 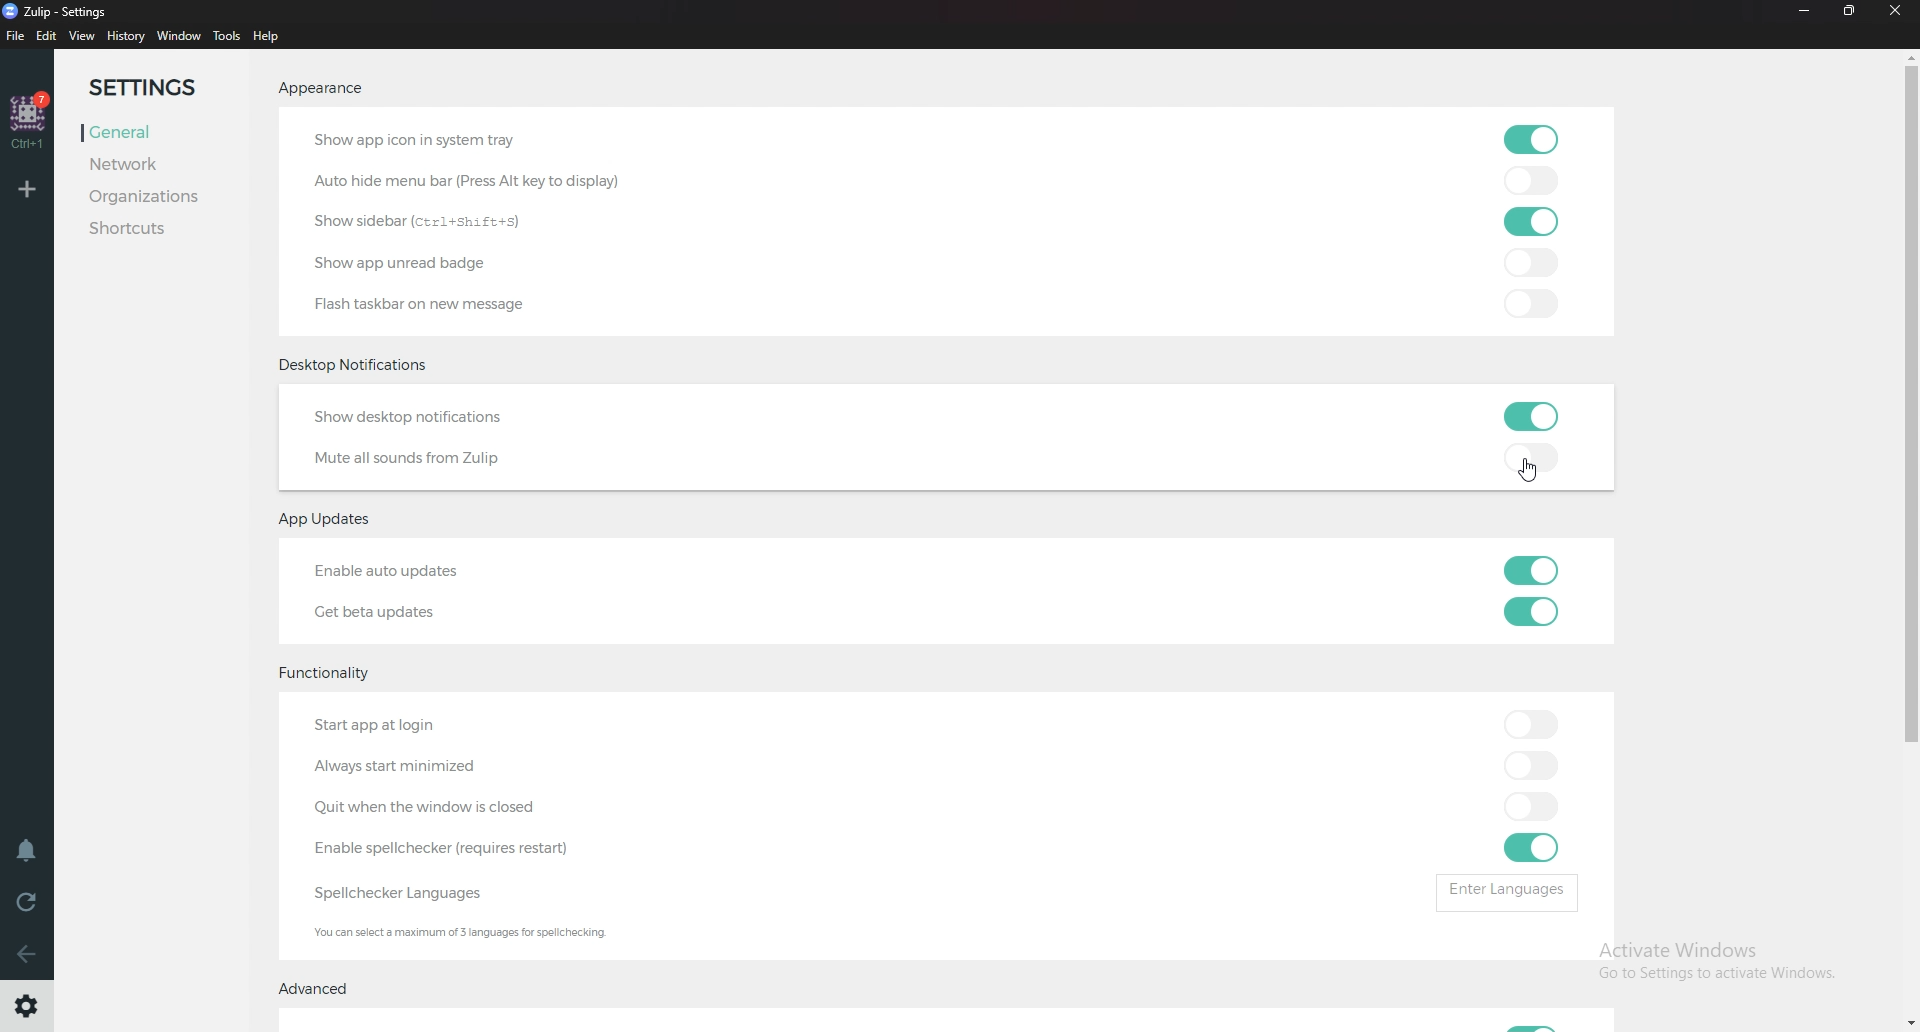 I want to click on App updates, so click(x=335, y=522).